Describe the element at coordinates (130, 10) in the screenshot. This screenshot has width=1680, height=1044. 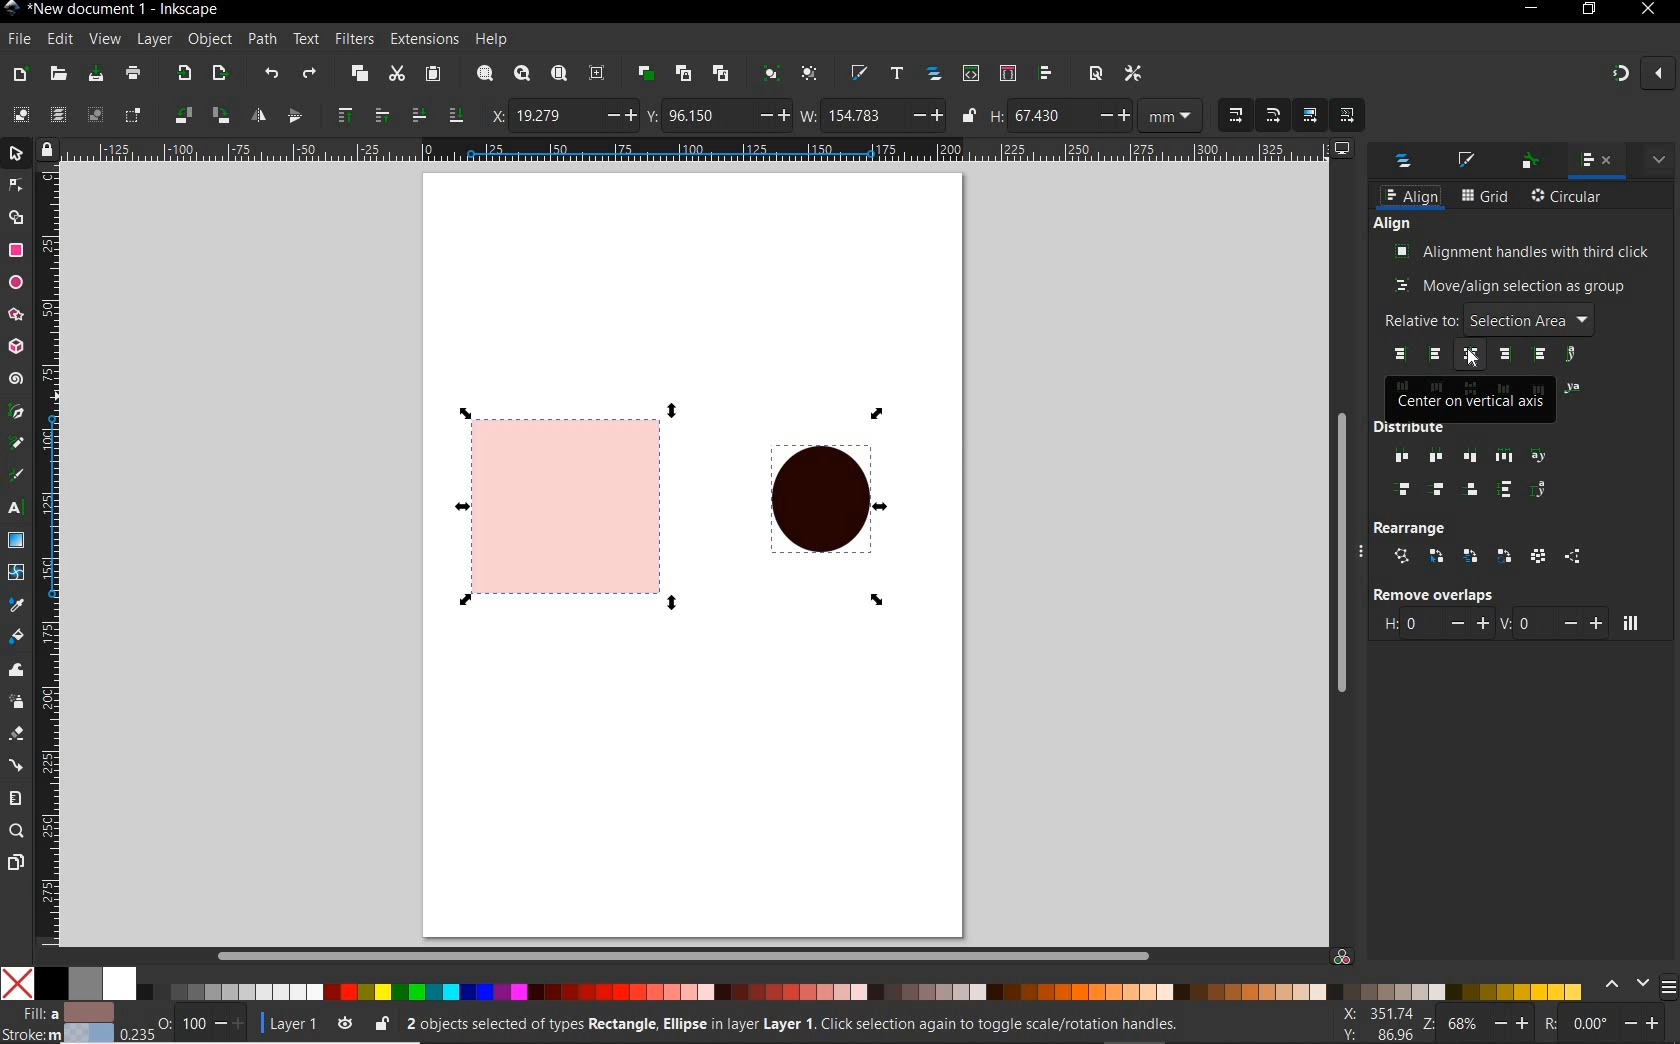
I see `file name` at that location.